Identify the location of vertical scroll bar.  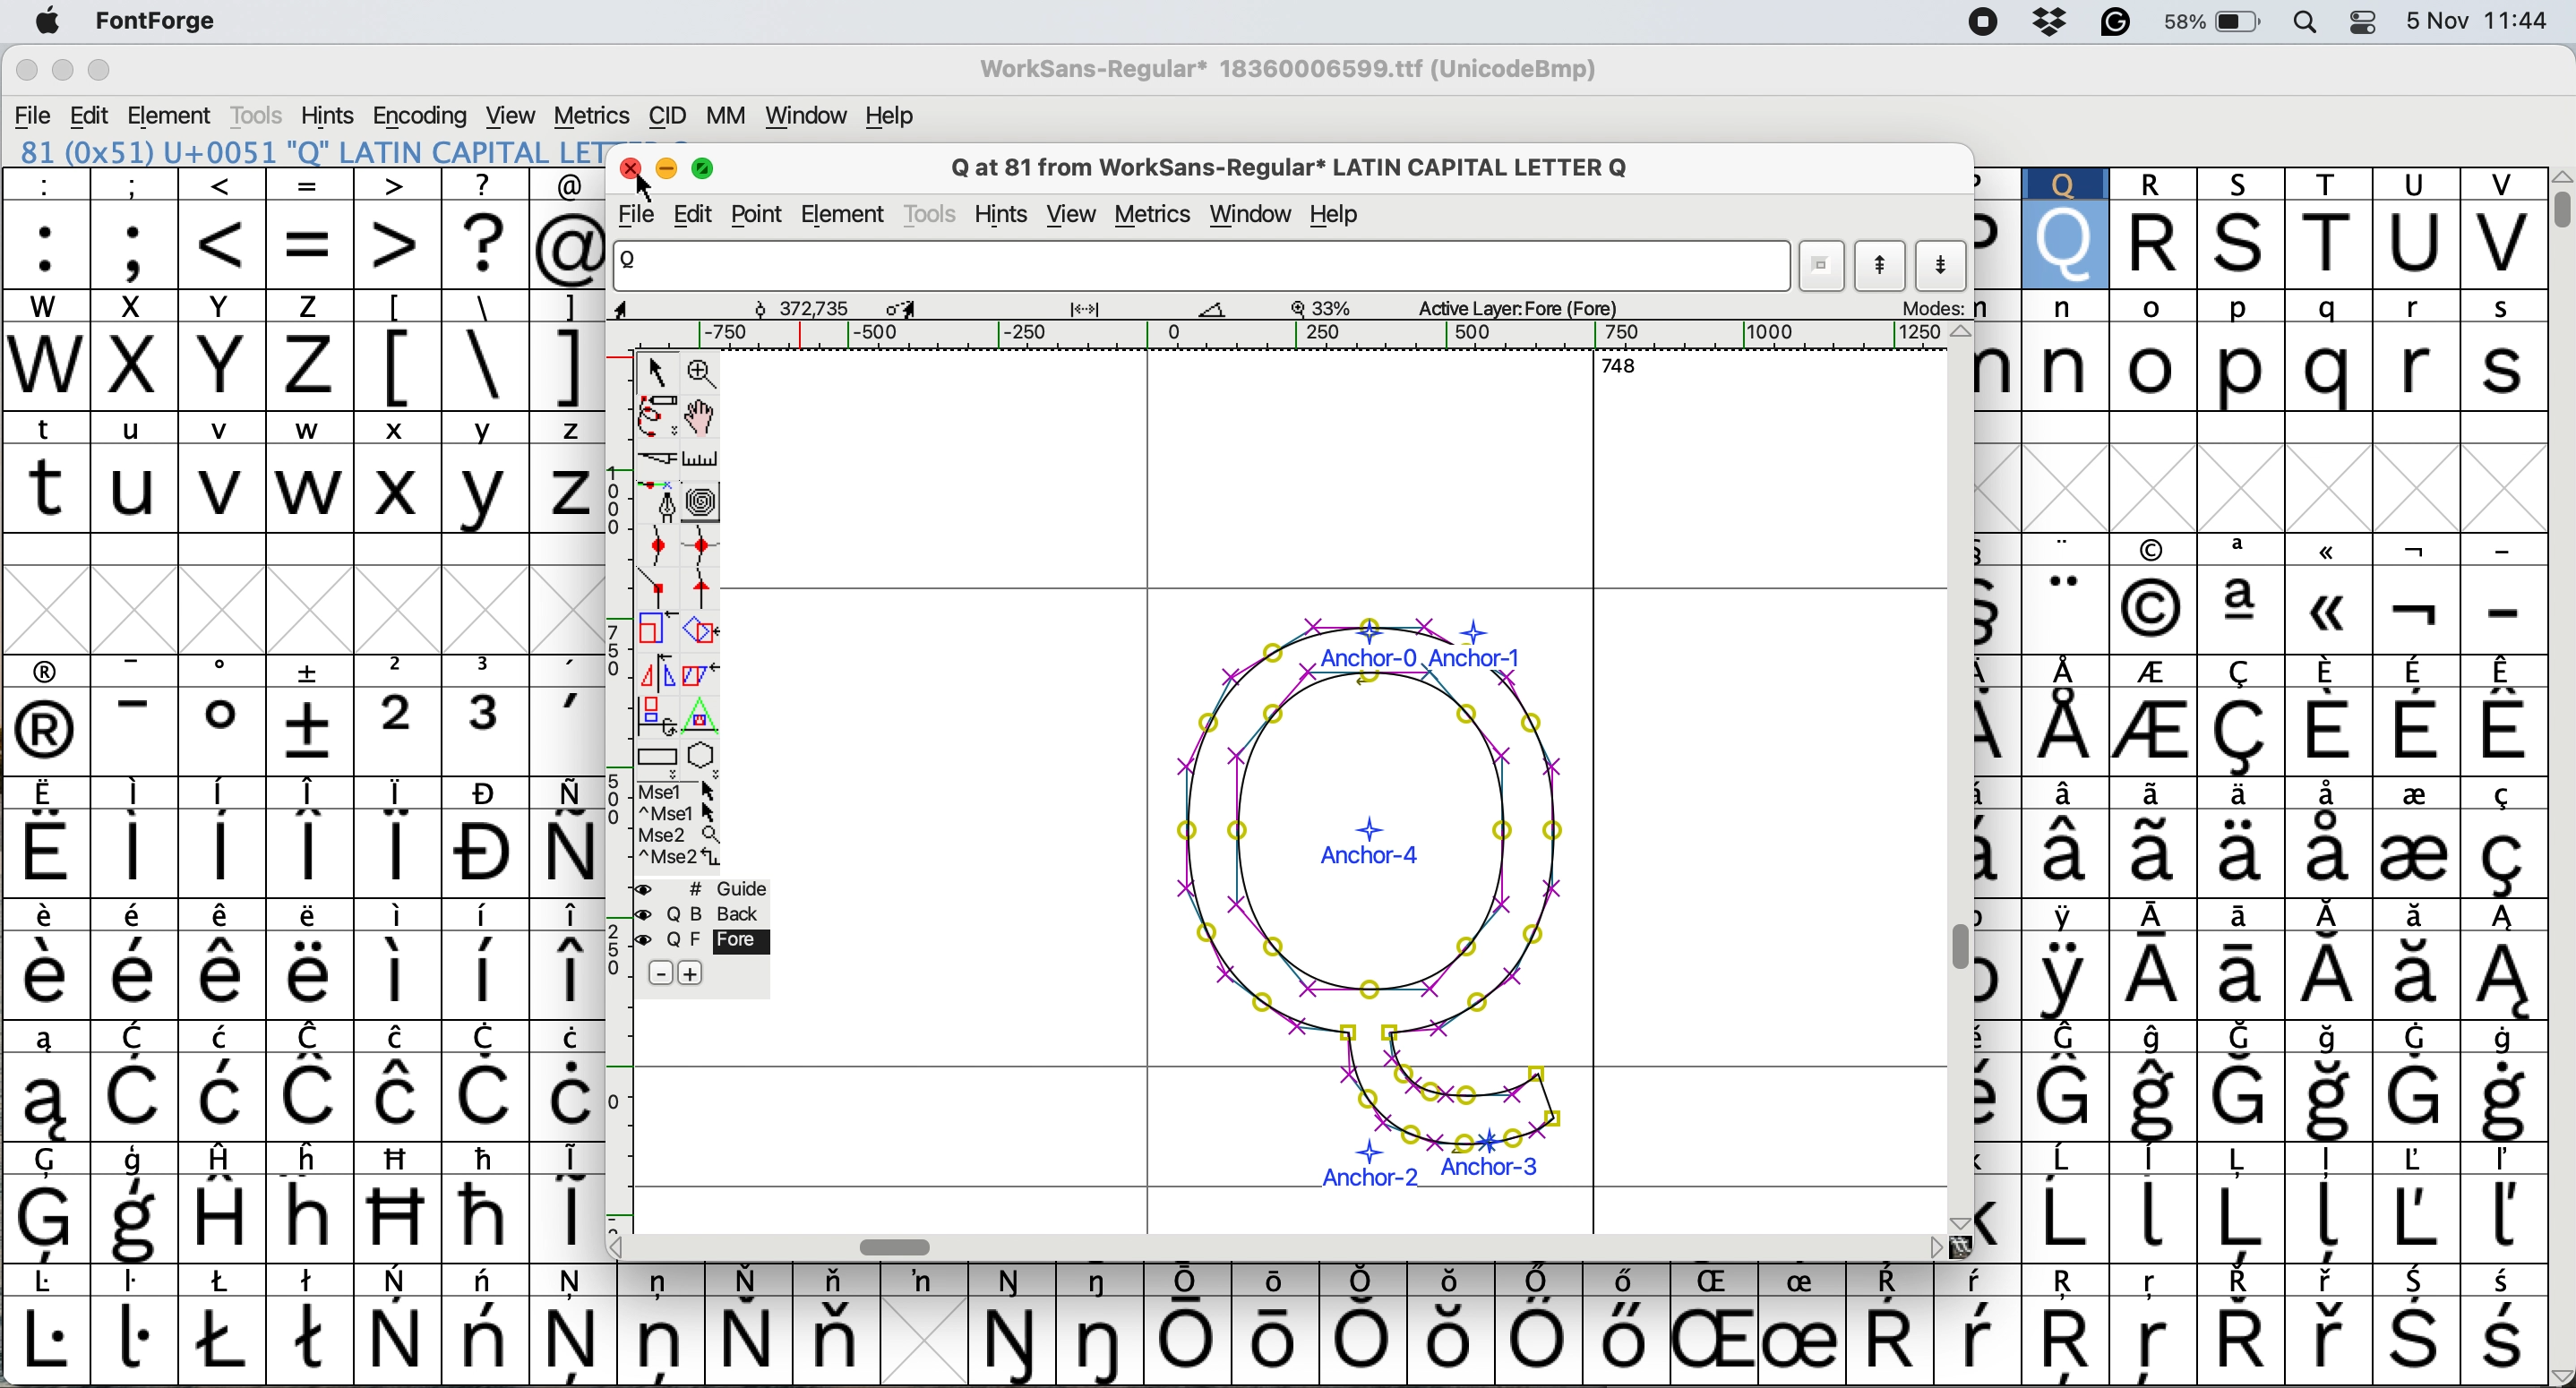
(2553, 206).